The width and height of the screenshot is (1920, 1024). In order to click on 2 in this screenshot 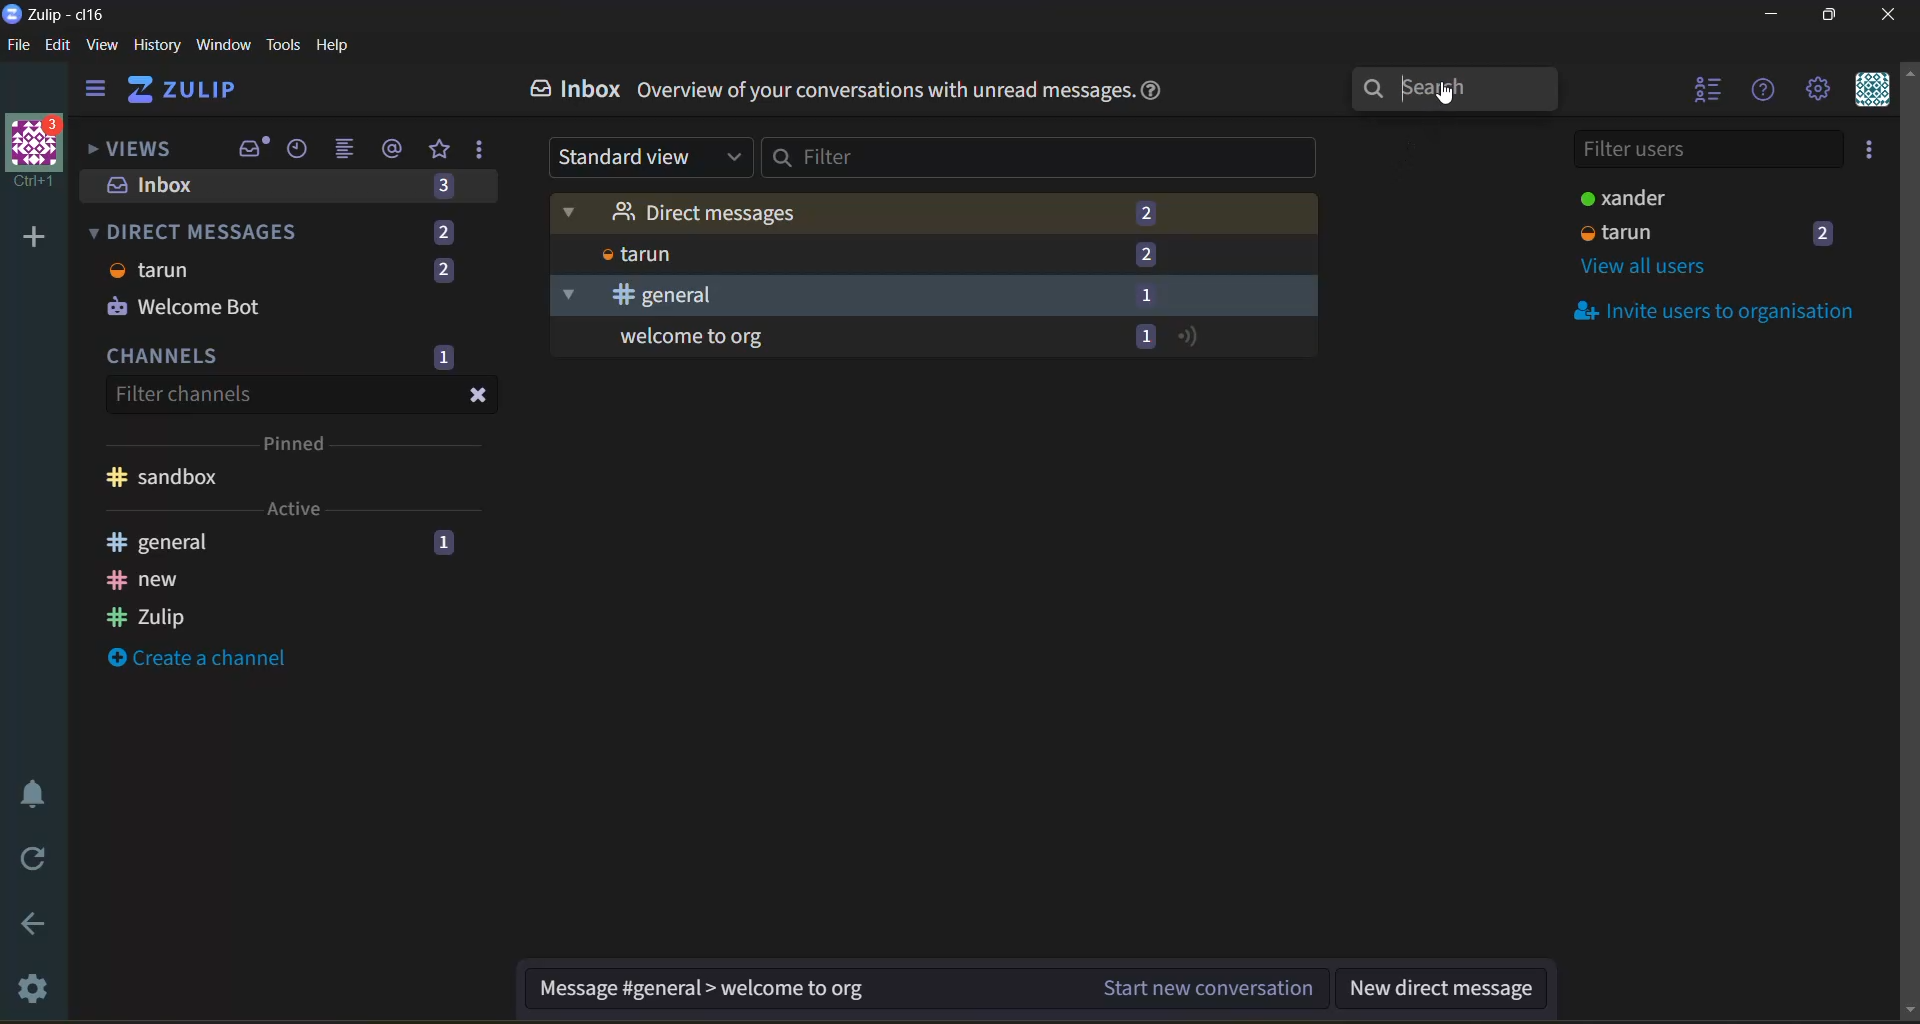, I will do `click(1826, 232)`.